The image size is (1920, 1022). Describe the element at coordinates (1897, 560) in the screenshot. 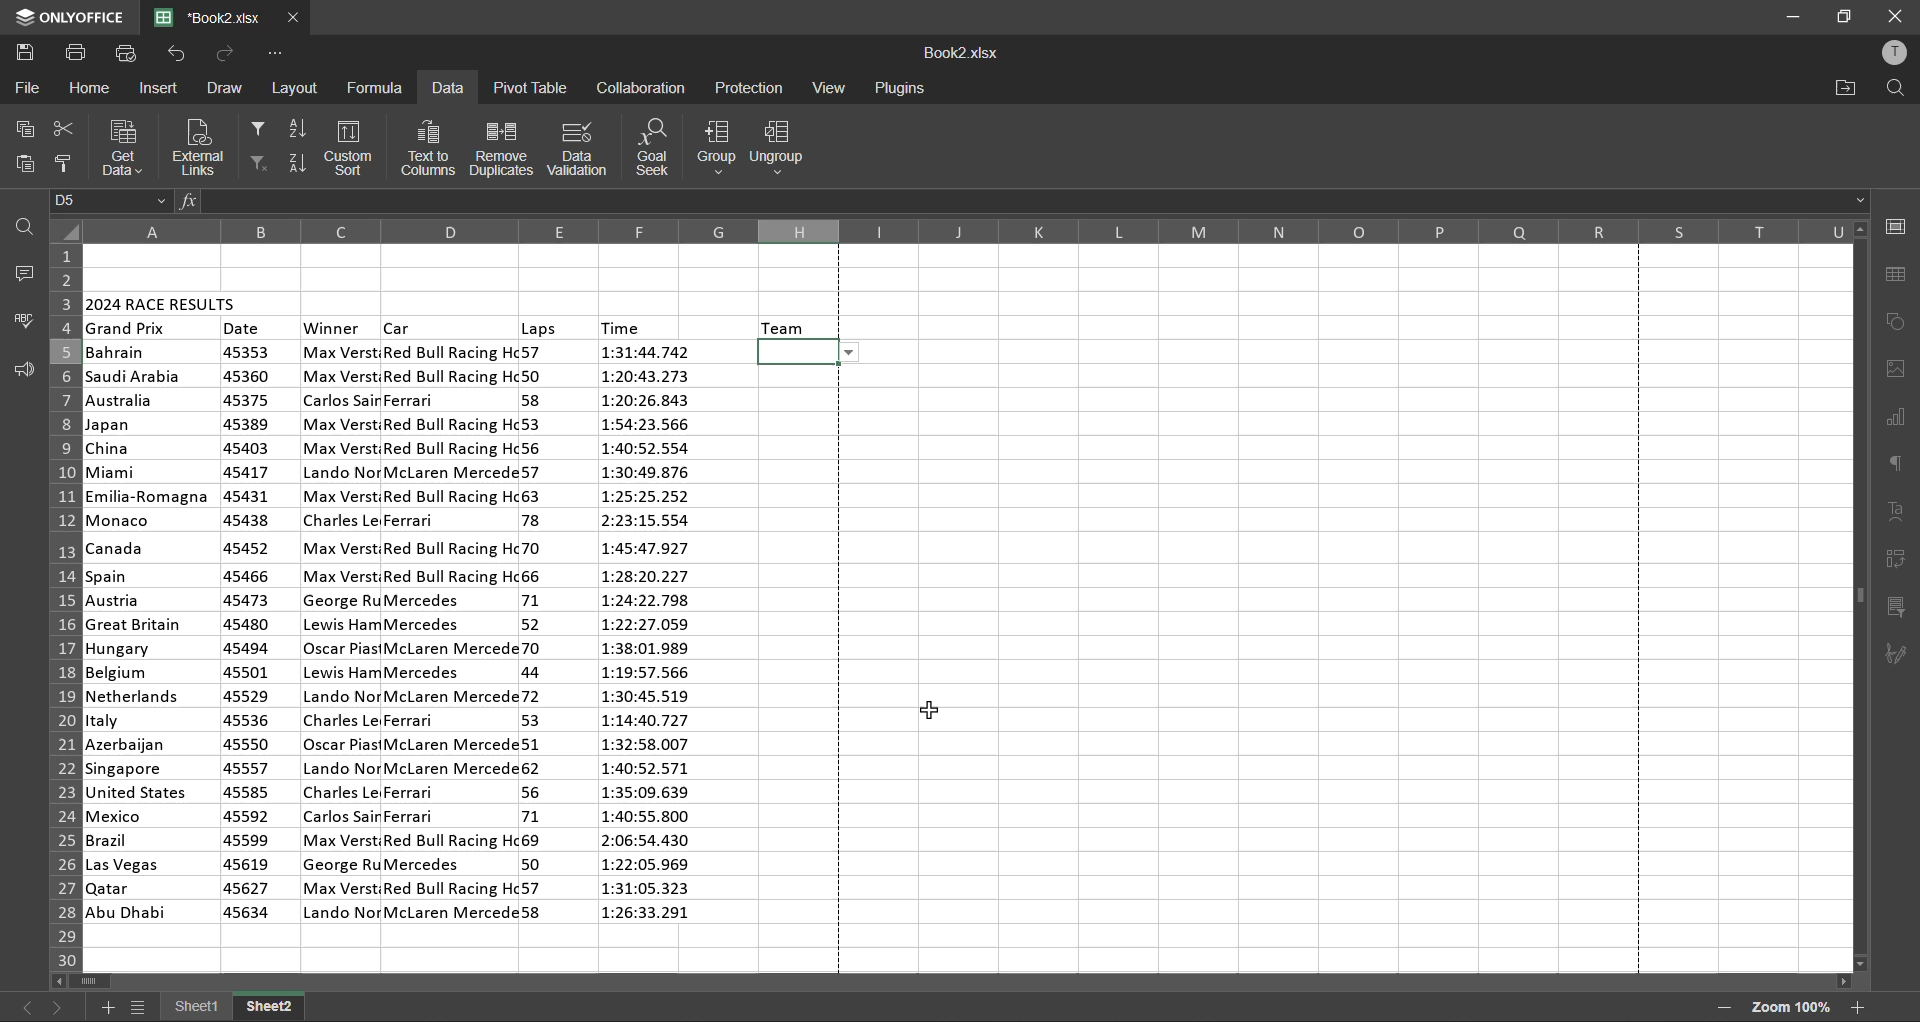

I see `pivot table` at that location.